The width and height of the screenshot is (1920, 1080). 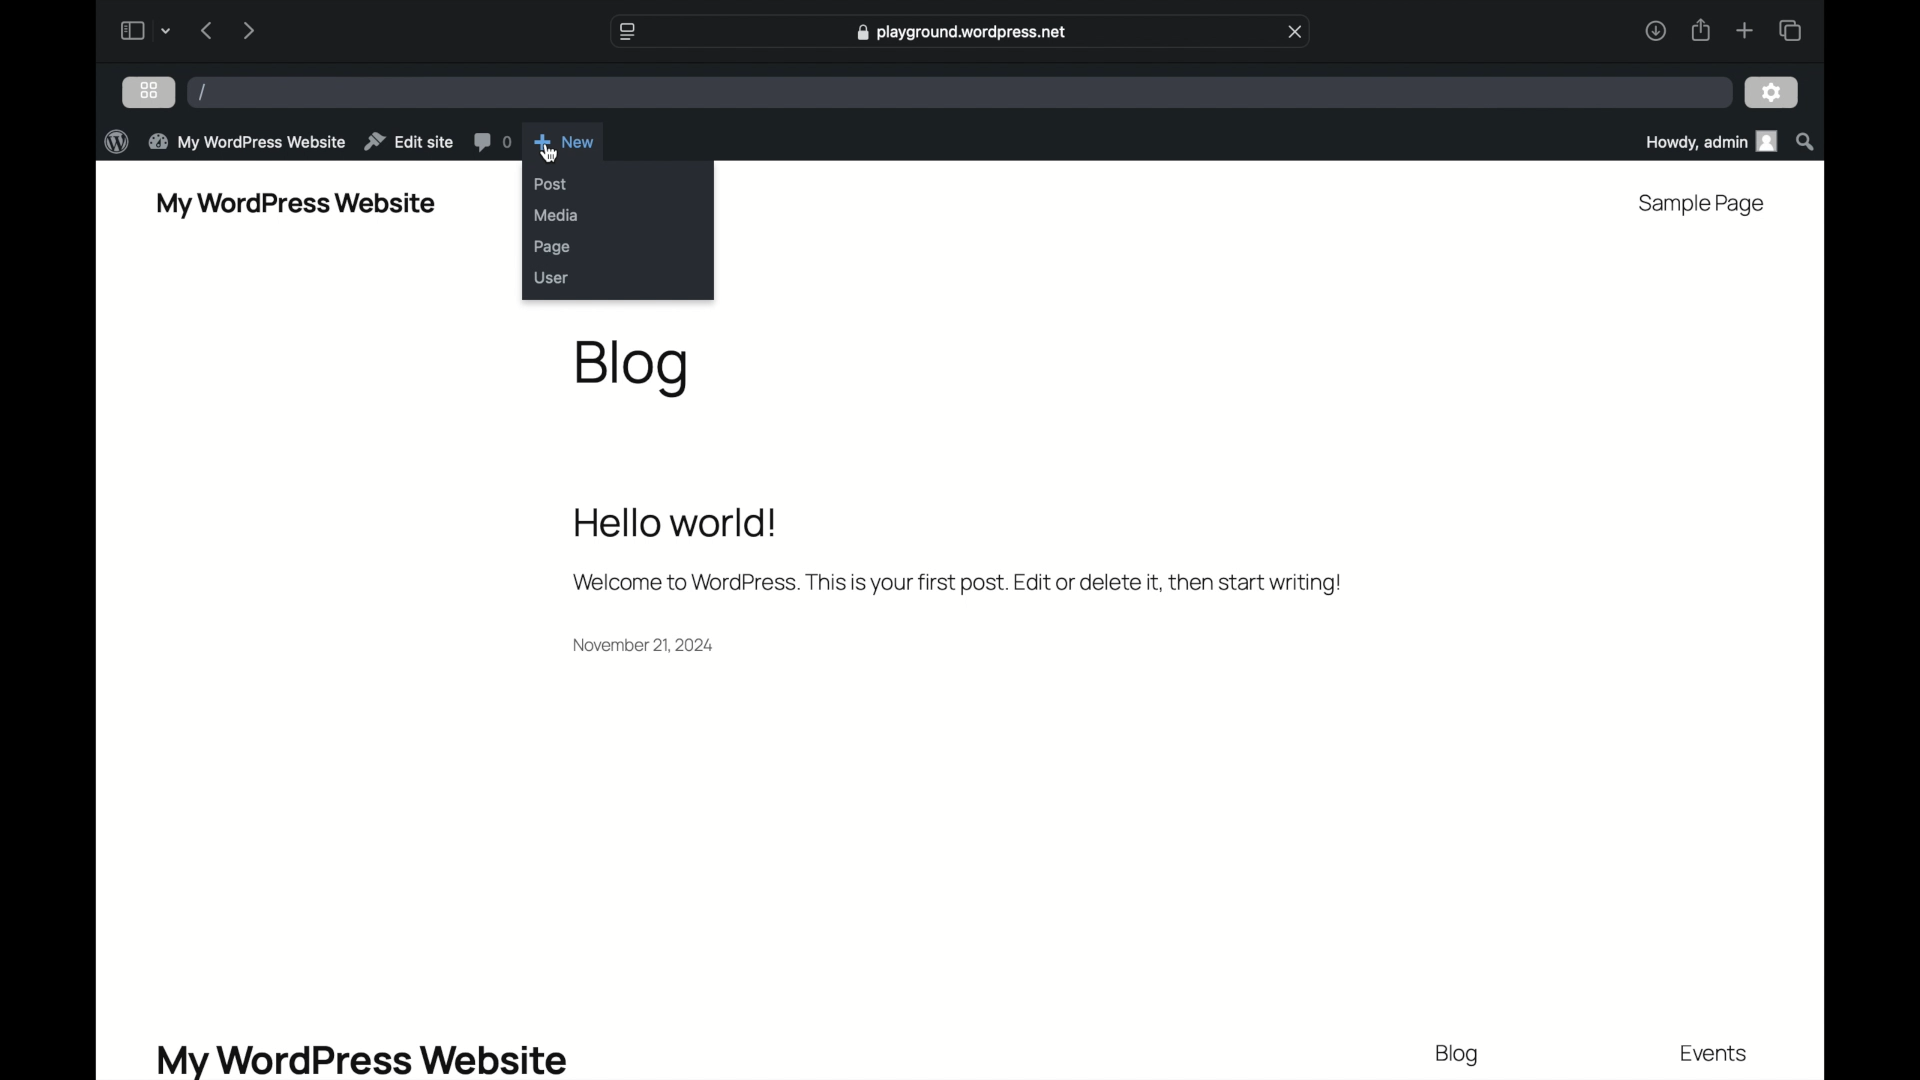 What do you see at coordinates (1789, 30) in the screenshot?
I see `show tab overview` at bounding box center [1789, 30].